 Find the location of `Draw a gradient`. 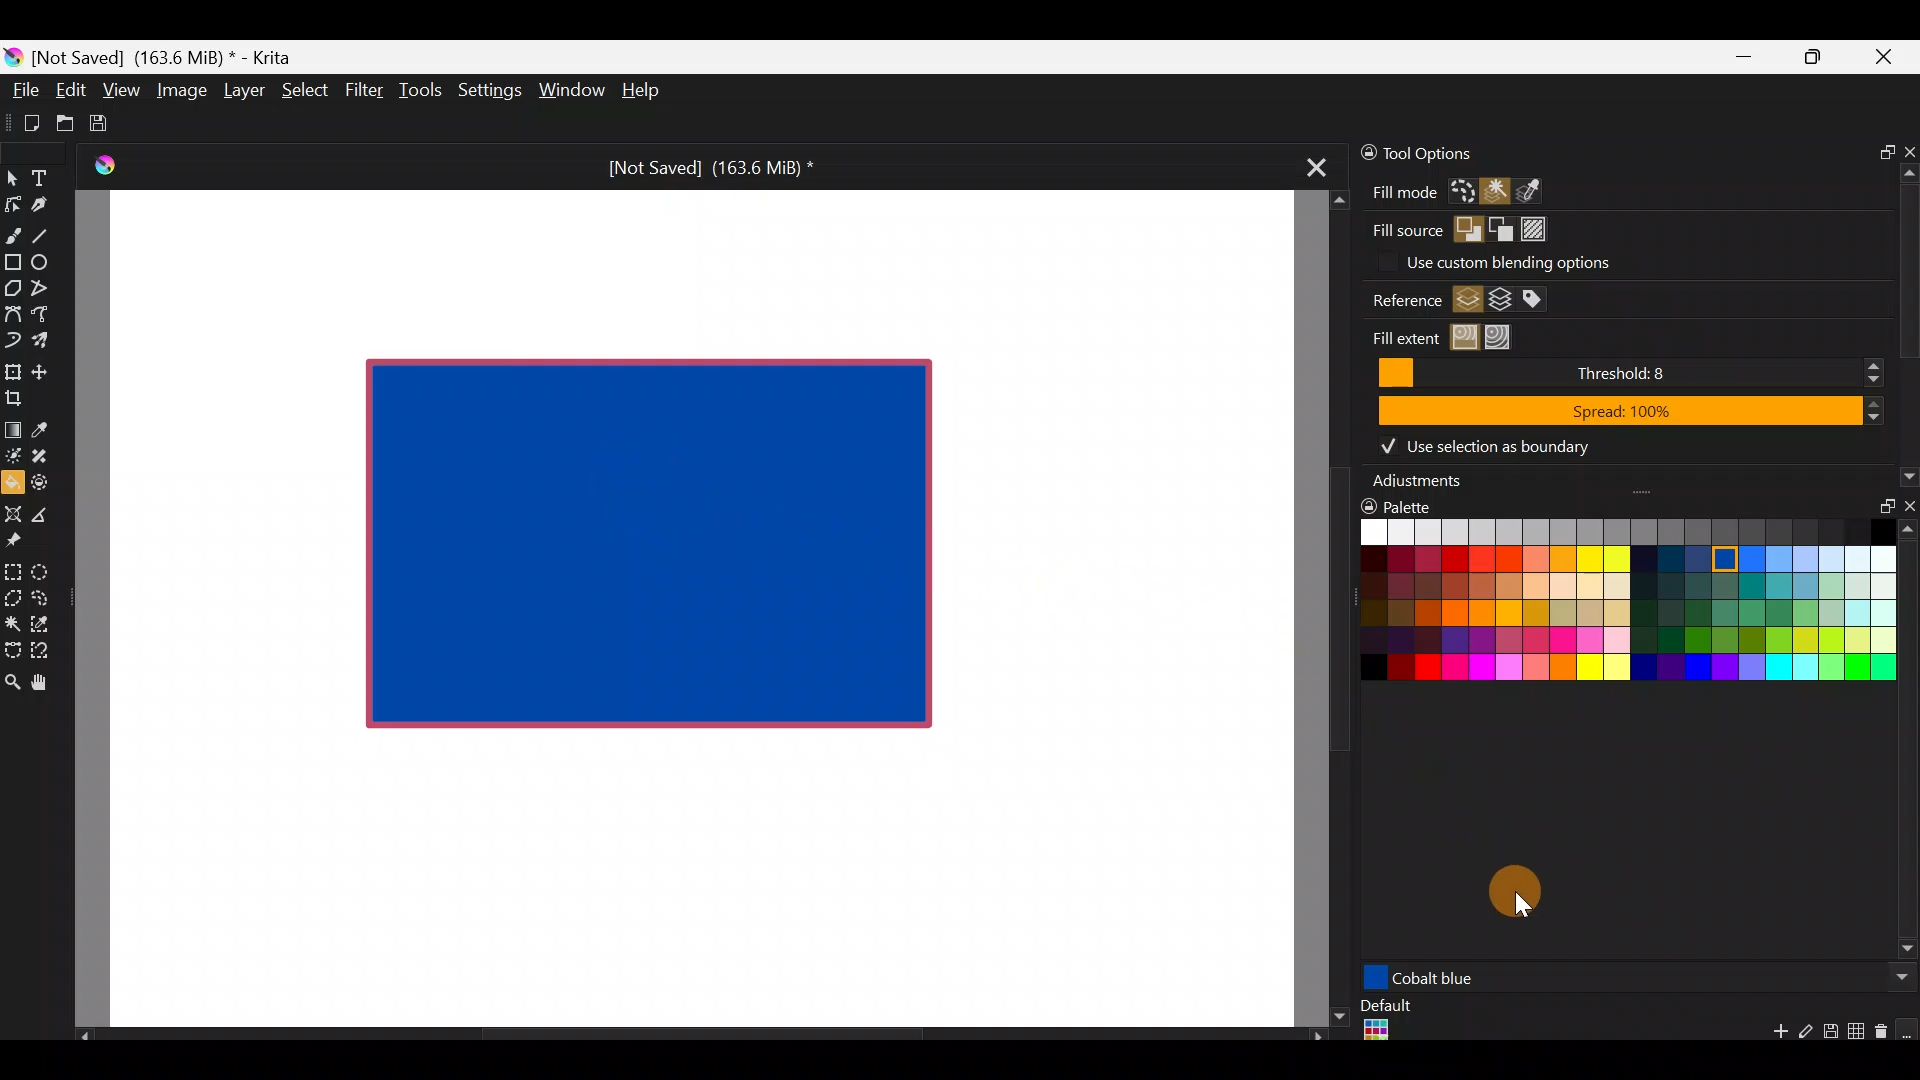

Draw a gradient is located at coordinates (13, 430).